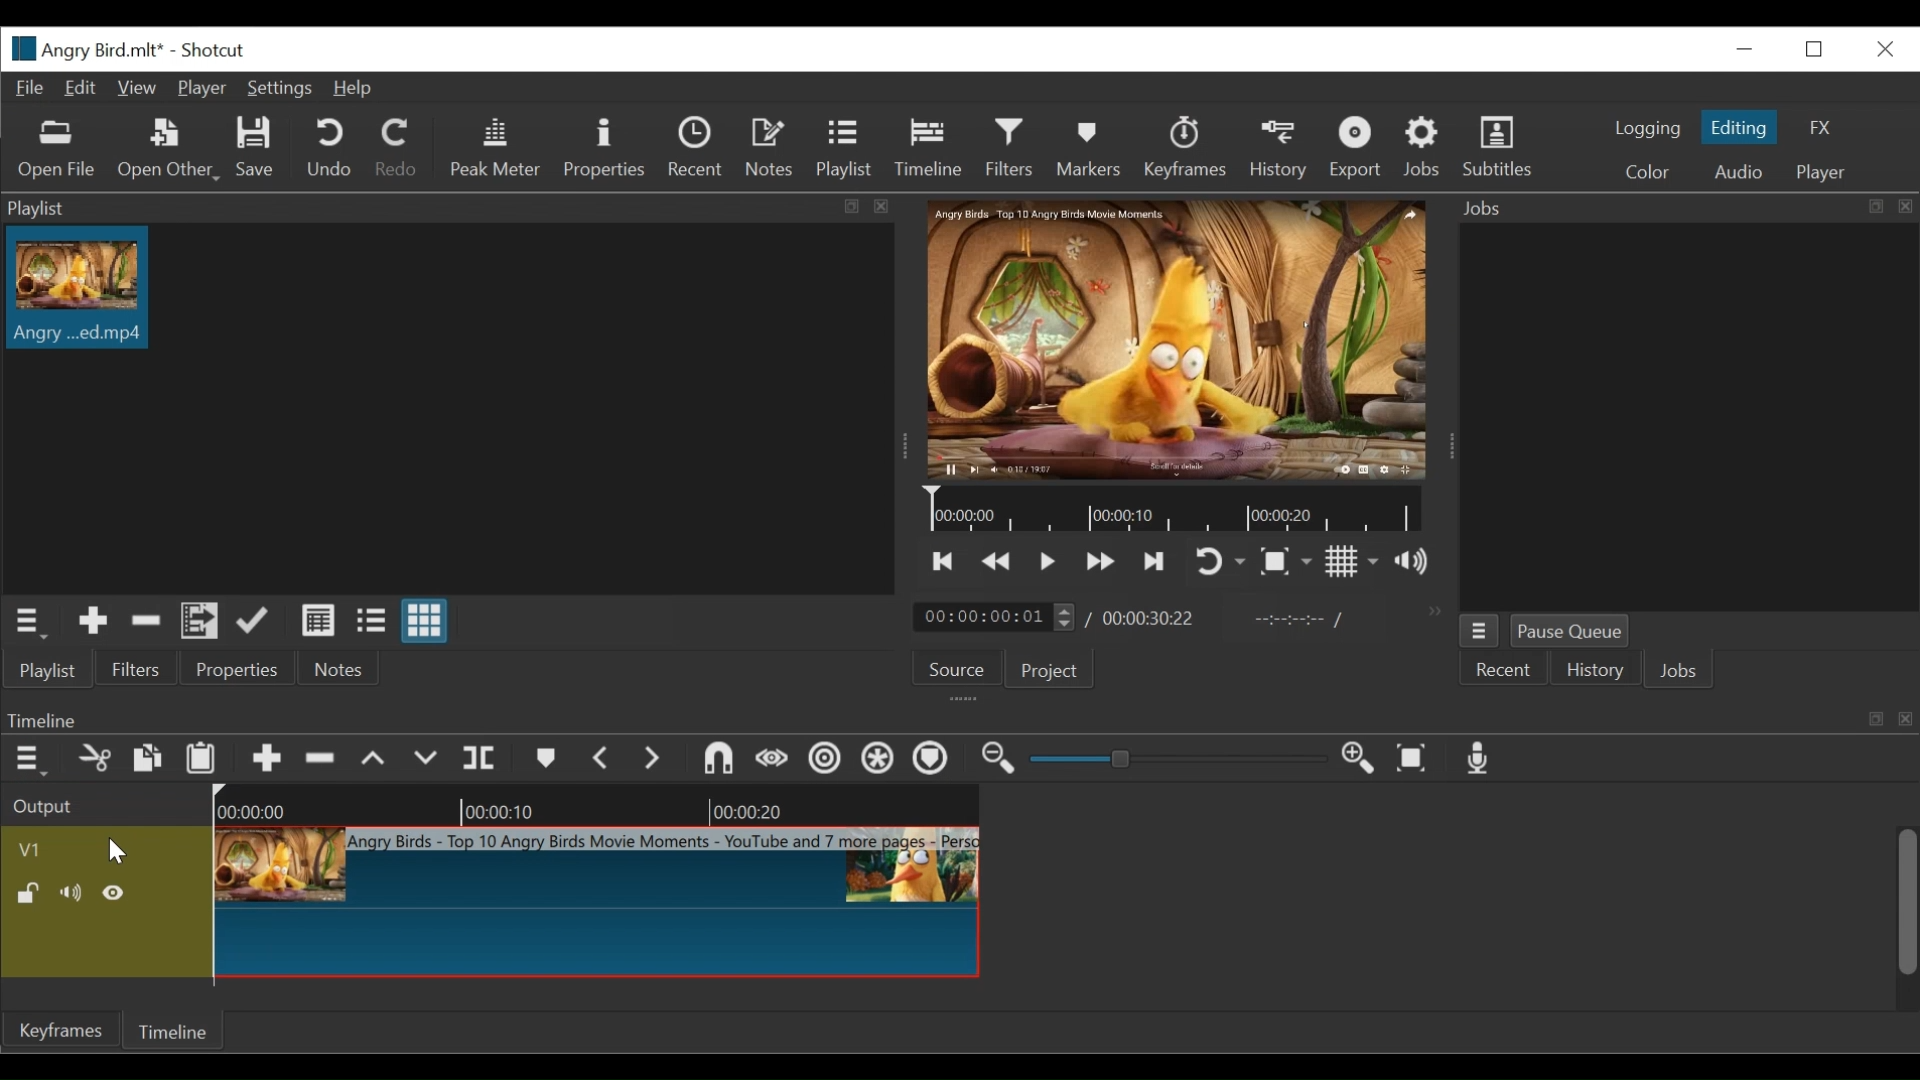 This screenshot has width=1920, height=1080. What do you see at coordinates (1093, 150) in the screenshot?
I see `Markers` at bounding box center [1093, 150].